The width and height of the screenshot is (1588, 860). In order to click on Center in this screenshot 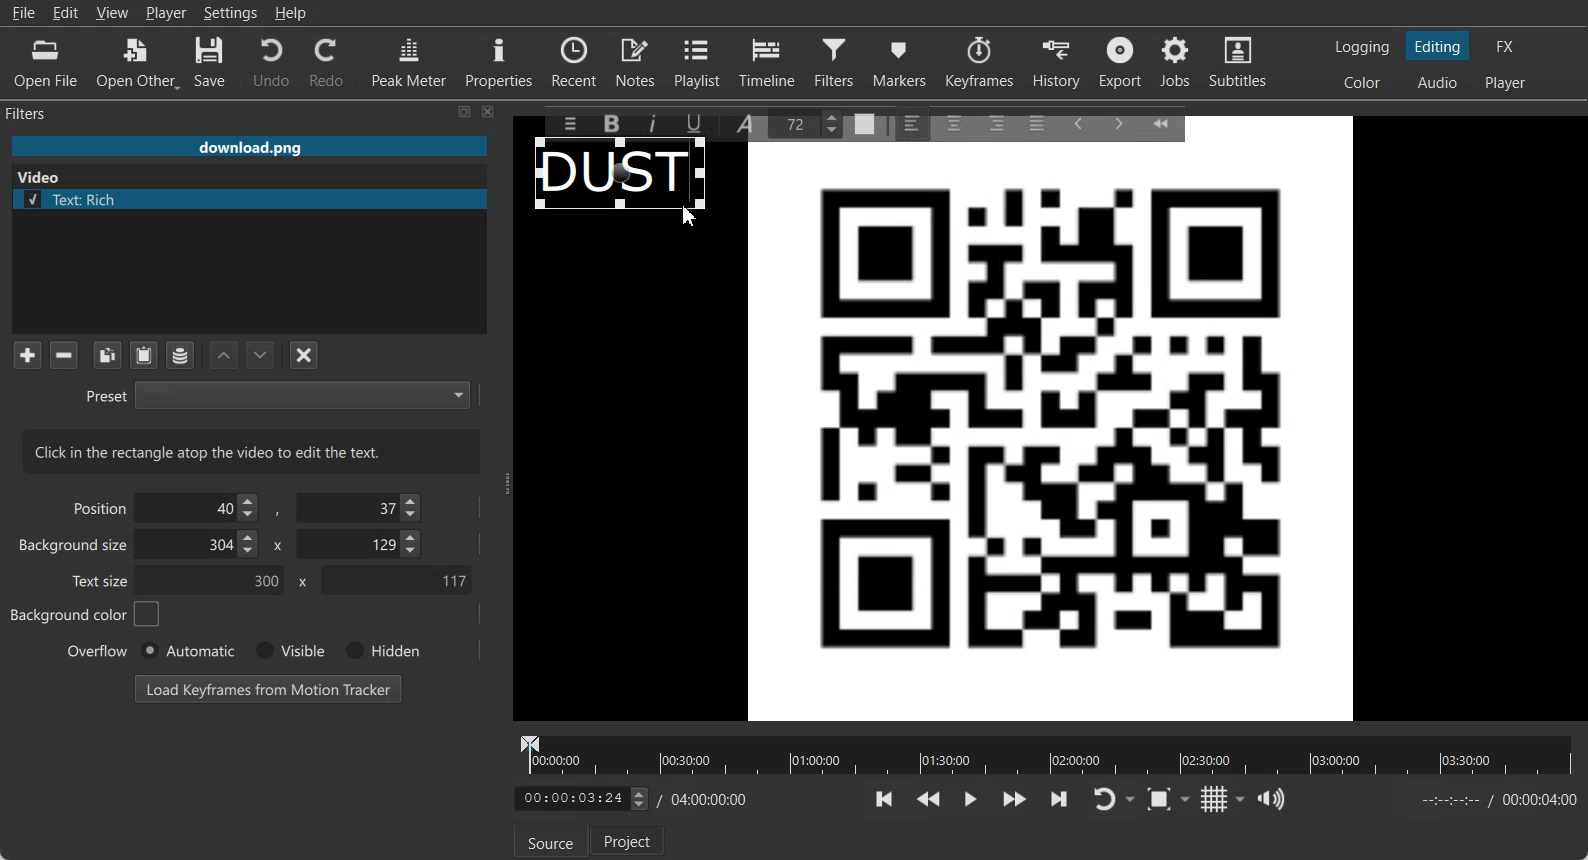, I will do `click(956, 122)`.